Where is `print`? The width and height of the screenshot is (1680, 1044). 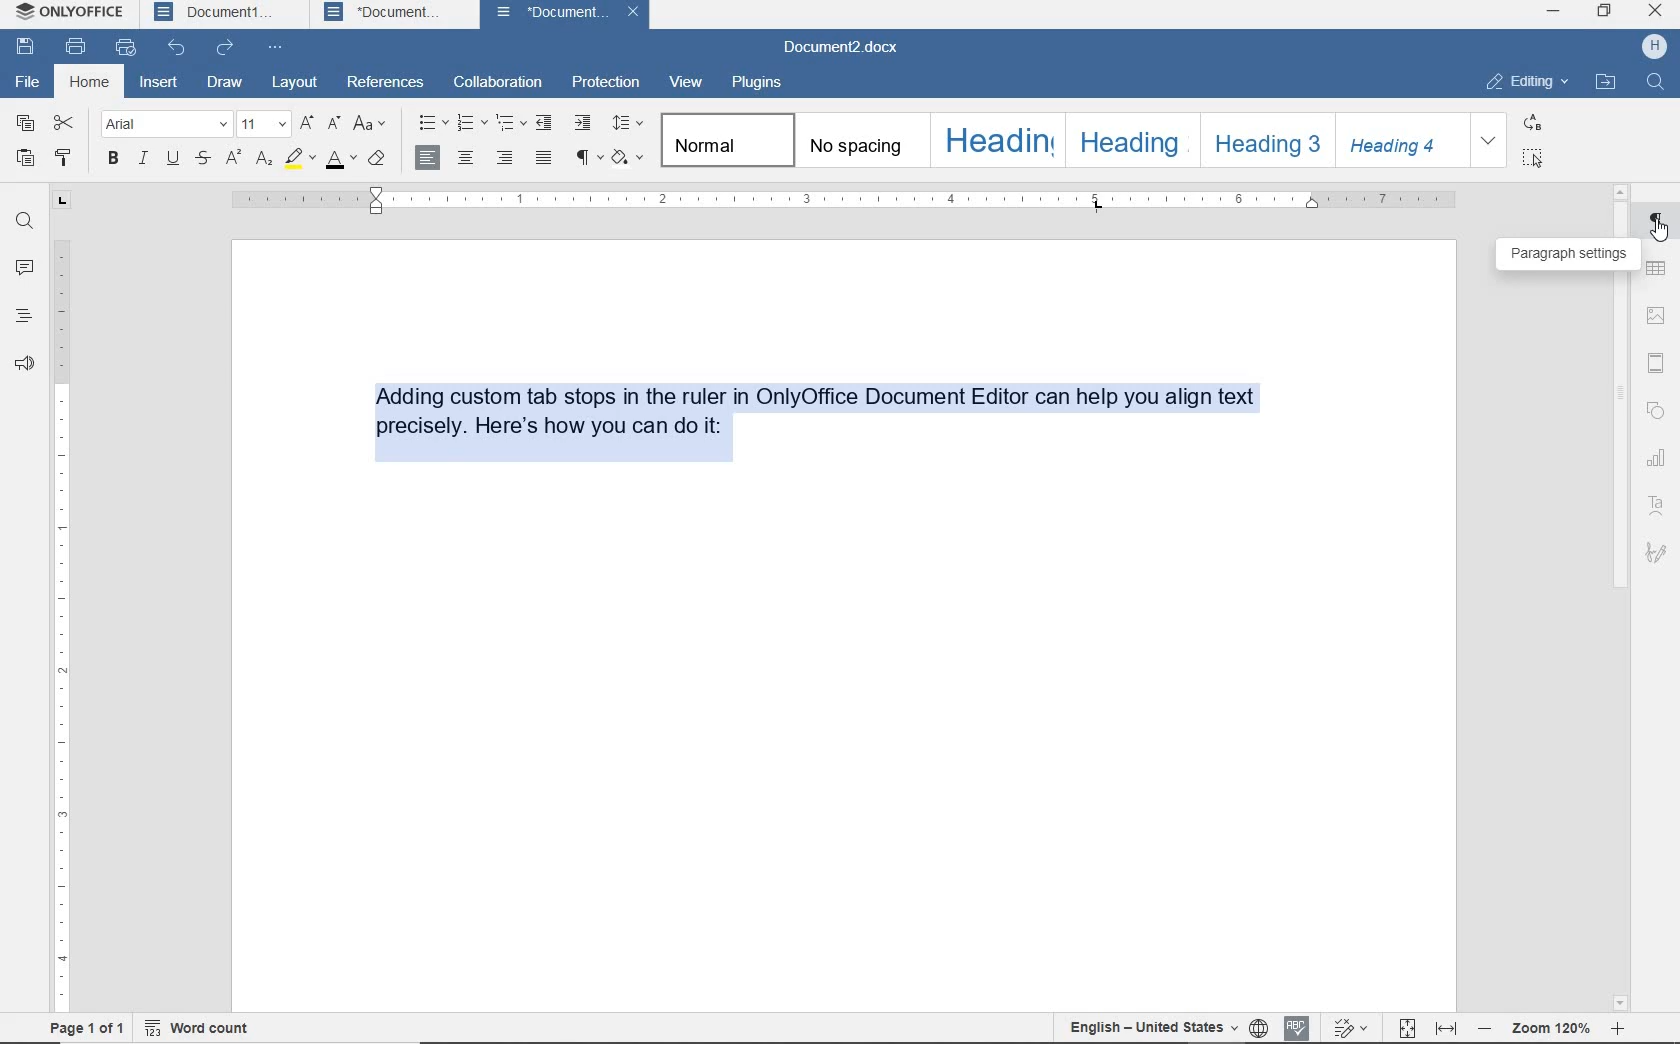 print is located at coordinates (76, 47).